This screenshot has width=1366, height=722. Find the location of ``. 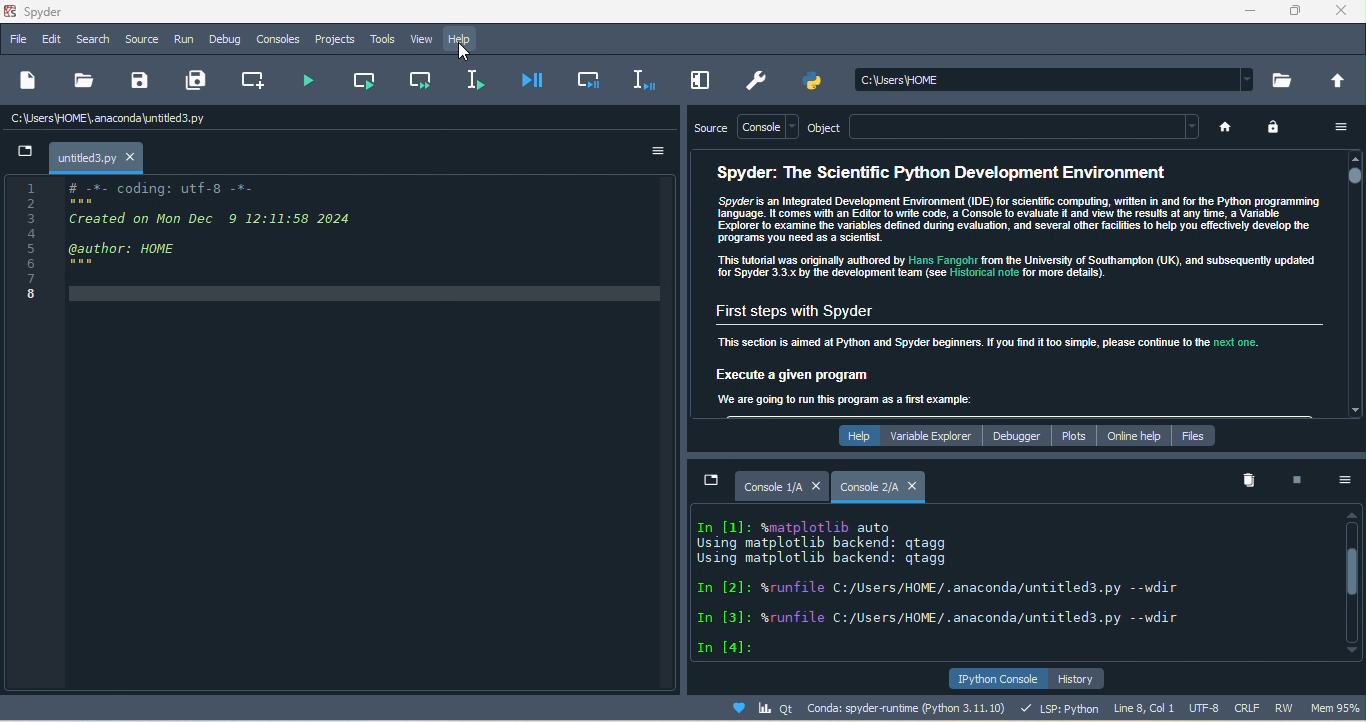

 is located at coordinates (34, 246).